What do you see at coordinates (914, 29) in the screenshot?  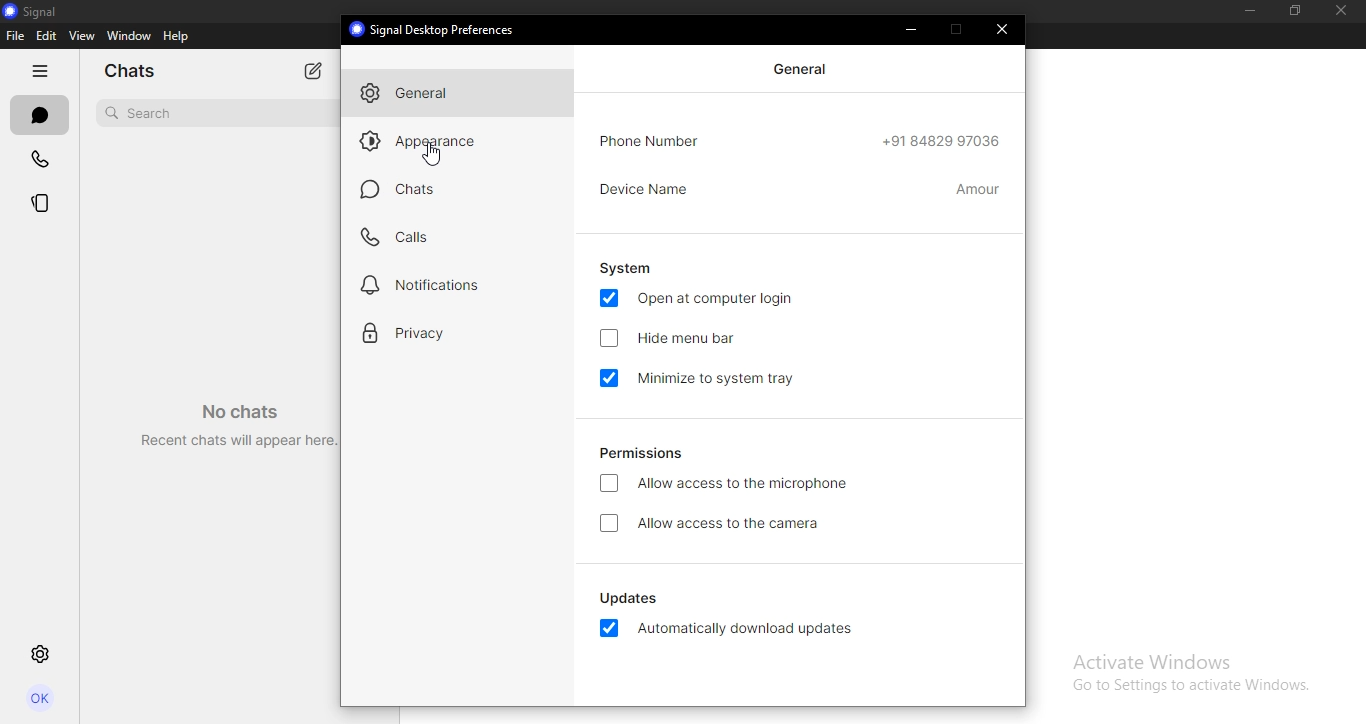 I see `minimize` at bounding box center [914, 29].